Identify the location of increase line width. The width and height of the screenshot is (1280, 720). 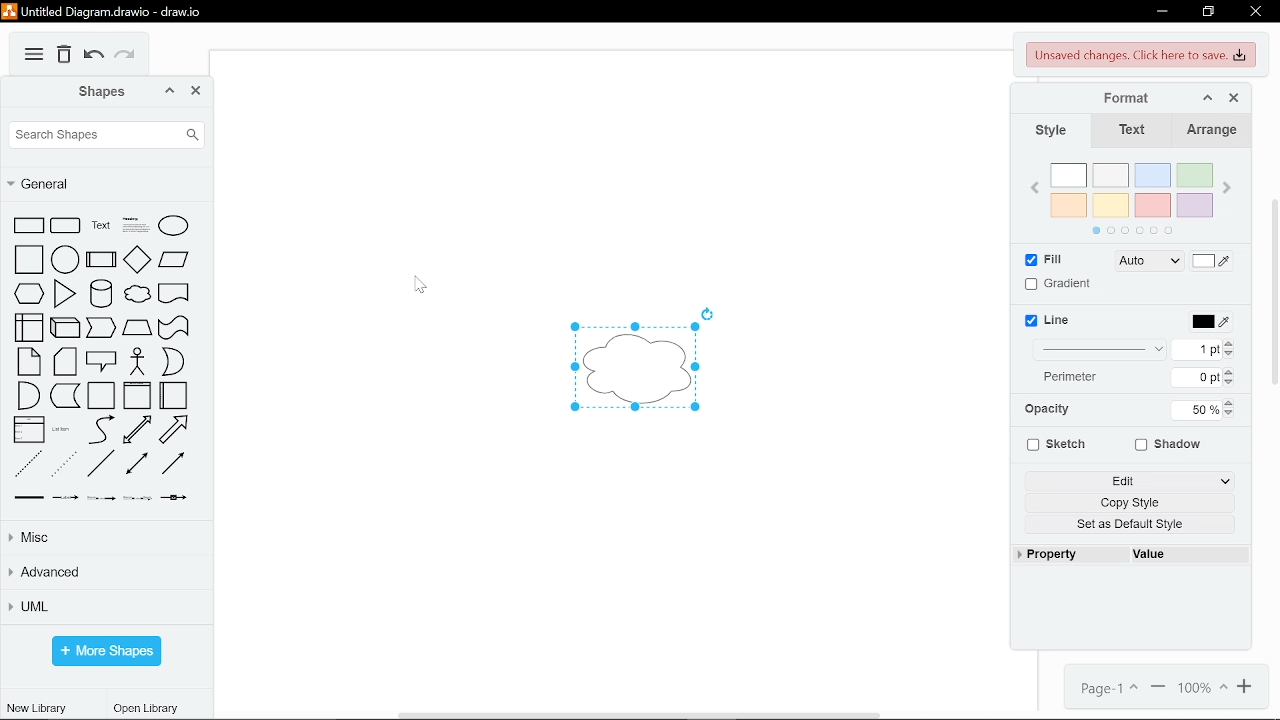
(1230, 343).